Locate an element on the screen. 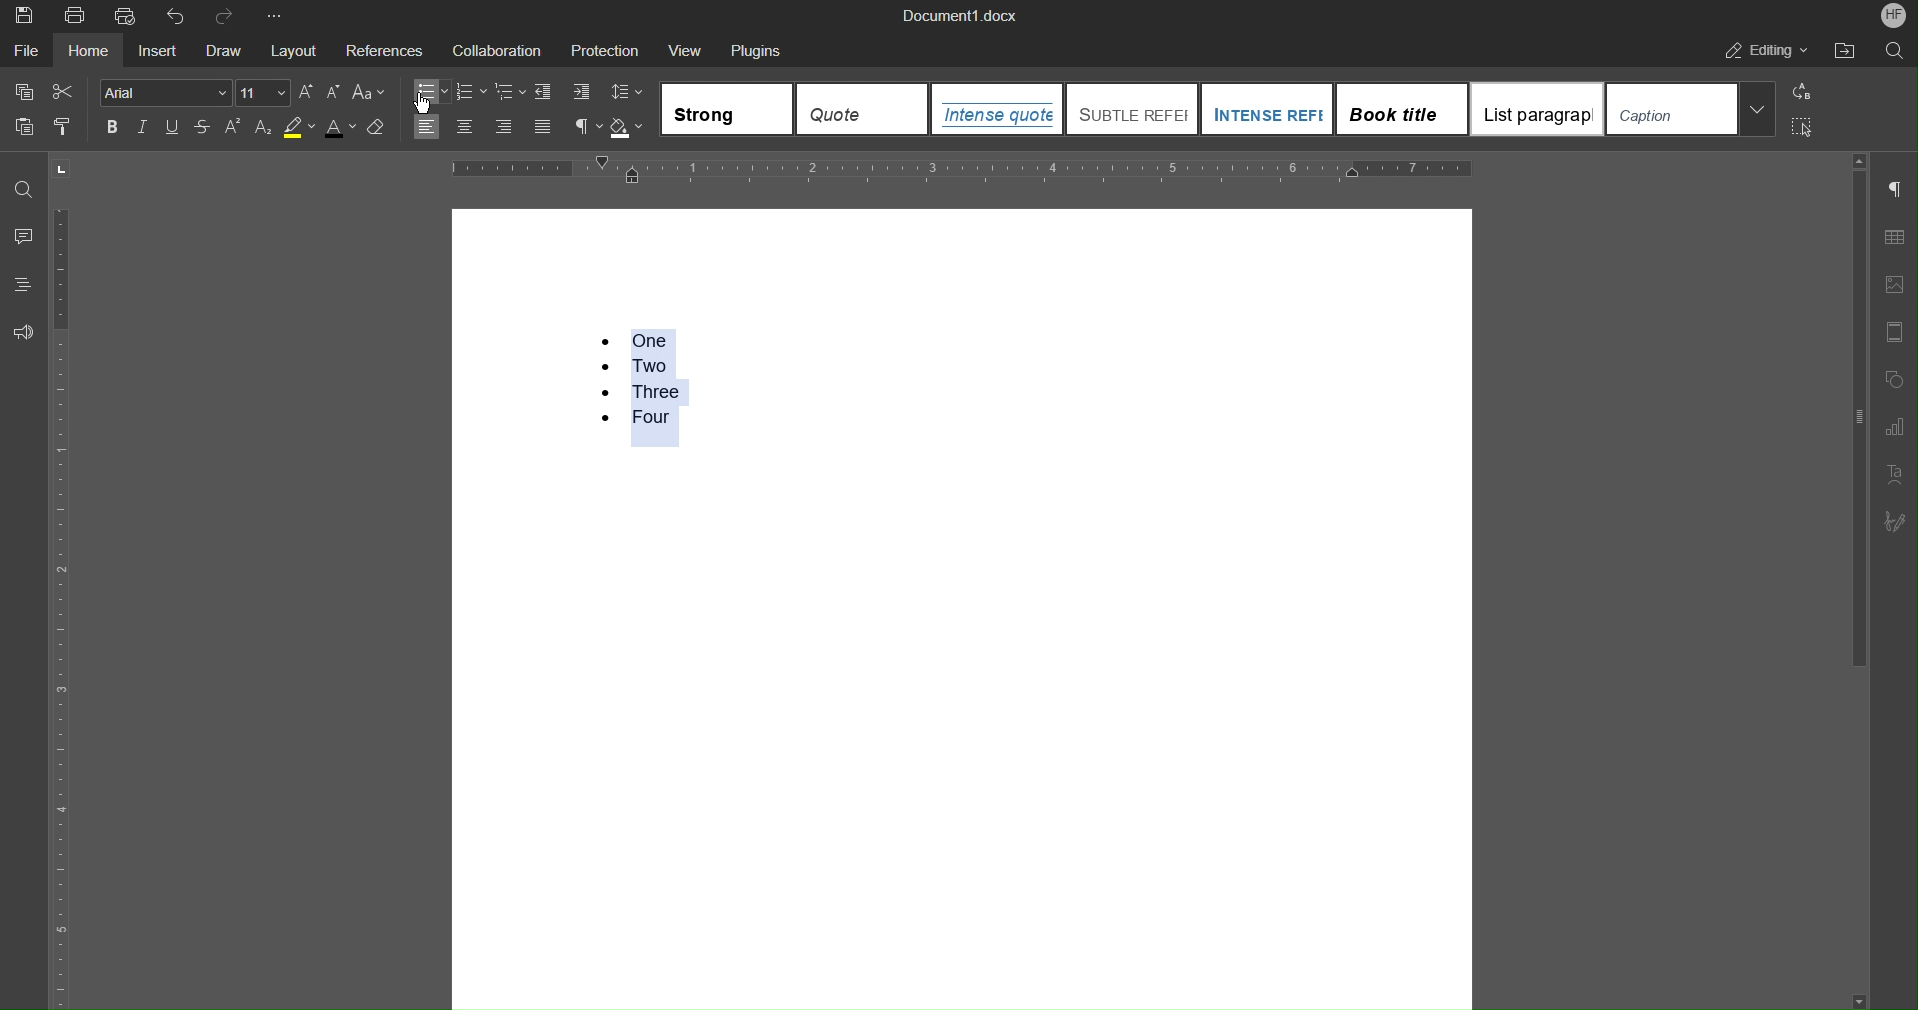  Undo is located at coordinates (176, 14).